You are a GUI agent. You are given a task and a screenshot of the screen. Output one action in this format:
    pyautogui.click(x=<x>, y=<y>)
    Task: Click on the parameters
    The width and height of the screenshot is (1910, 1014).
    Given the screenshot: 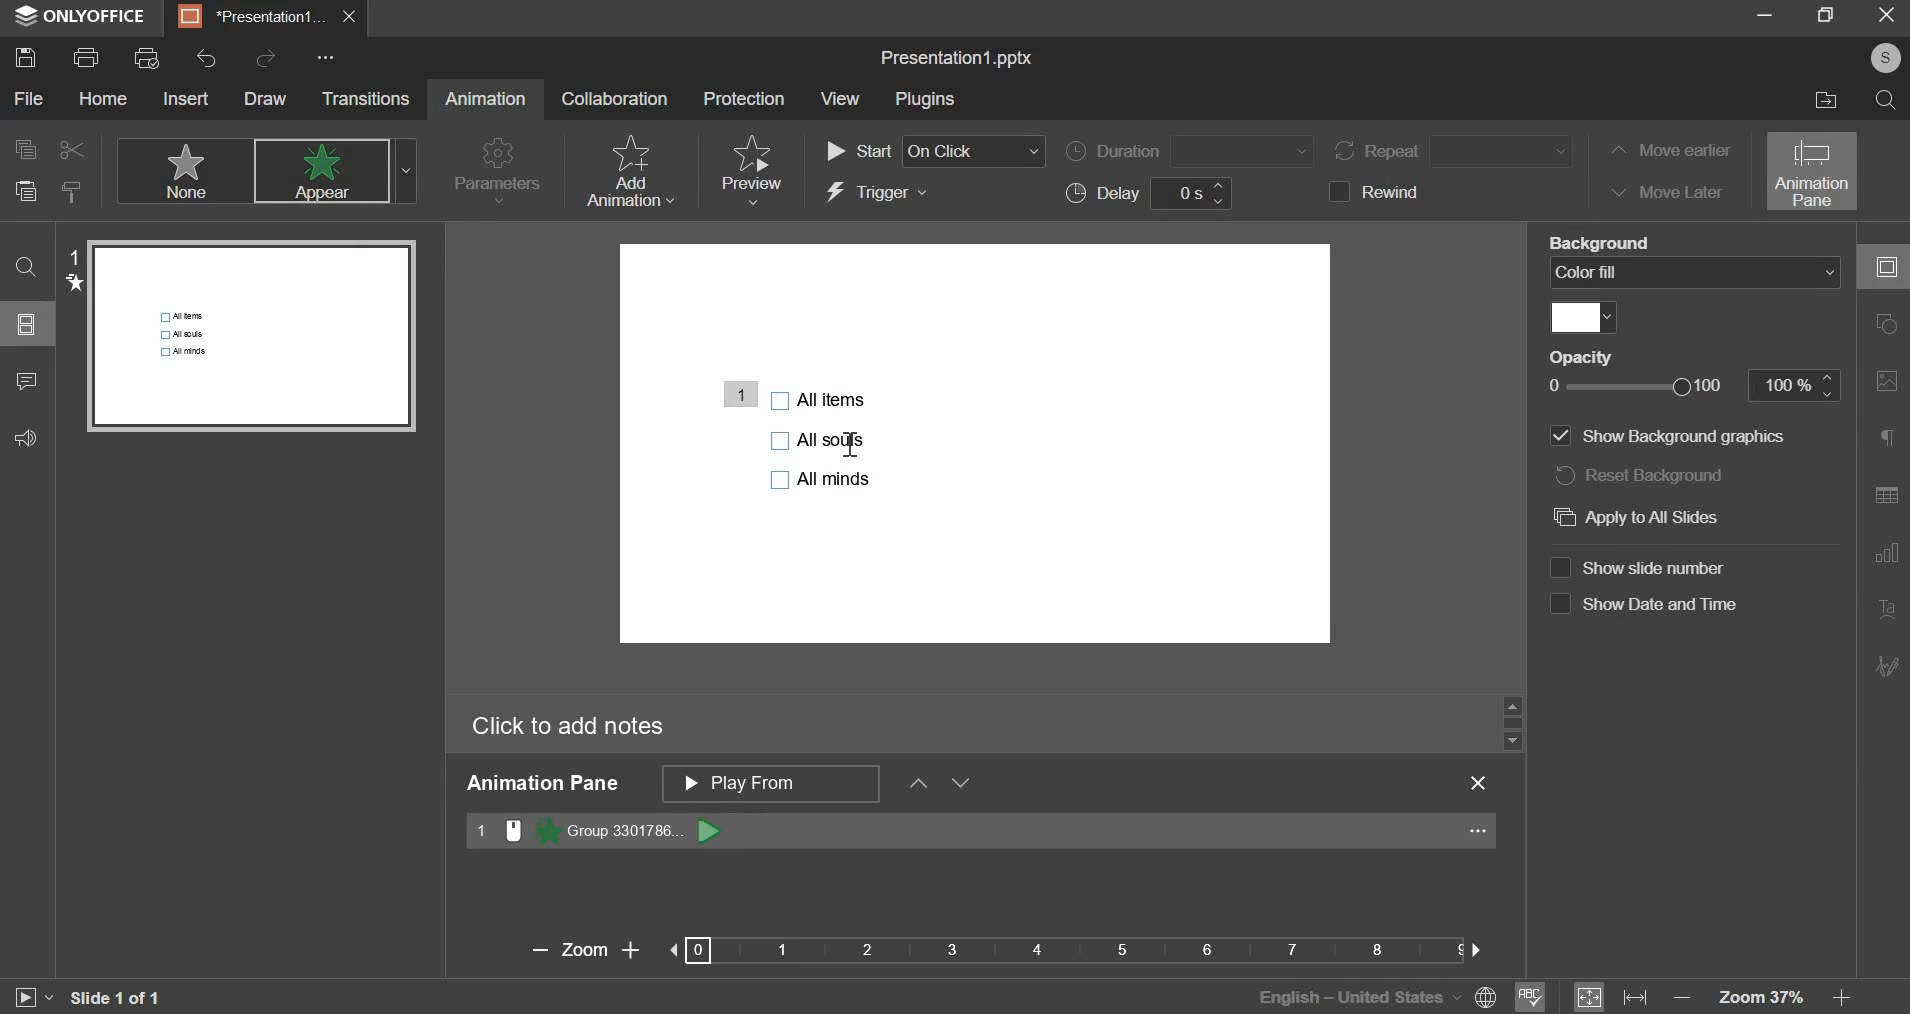 What is the action you would take?
    pyautogui.click(x=498, y=173)
    